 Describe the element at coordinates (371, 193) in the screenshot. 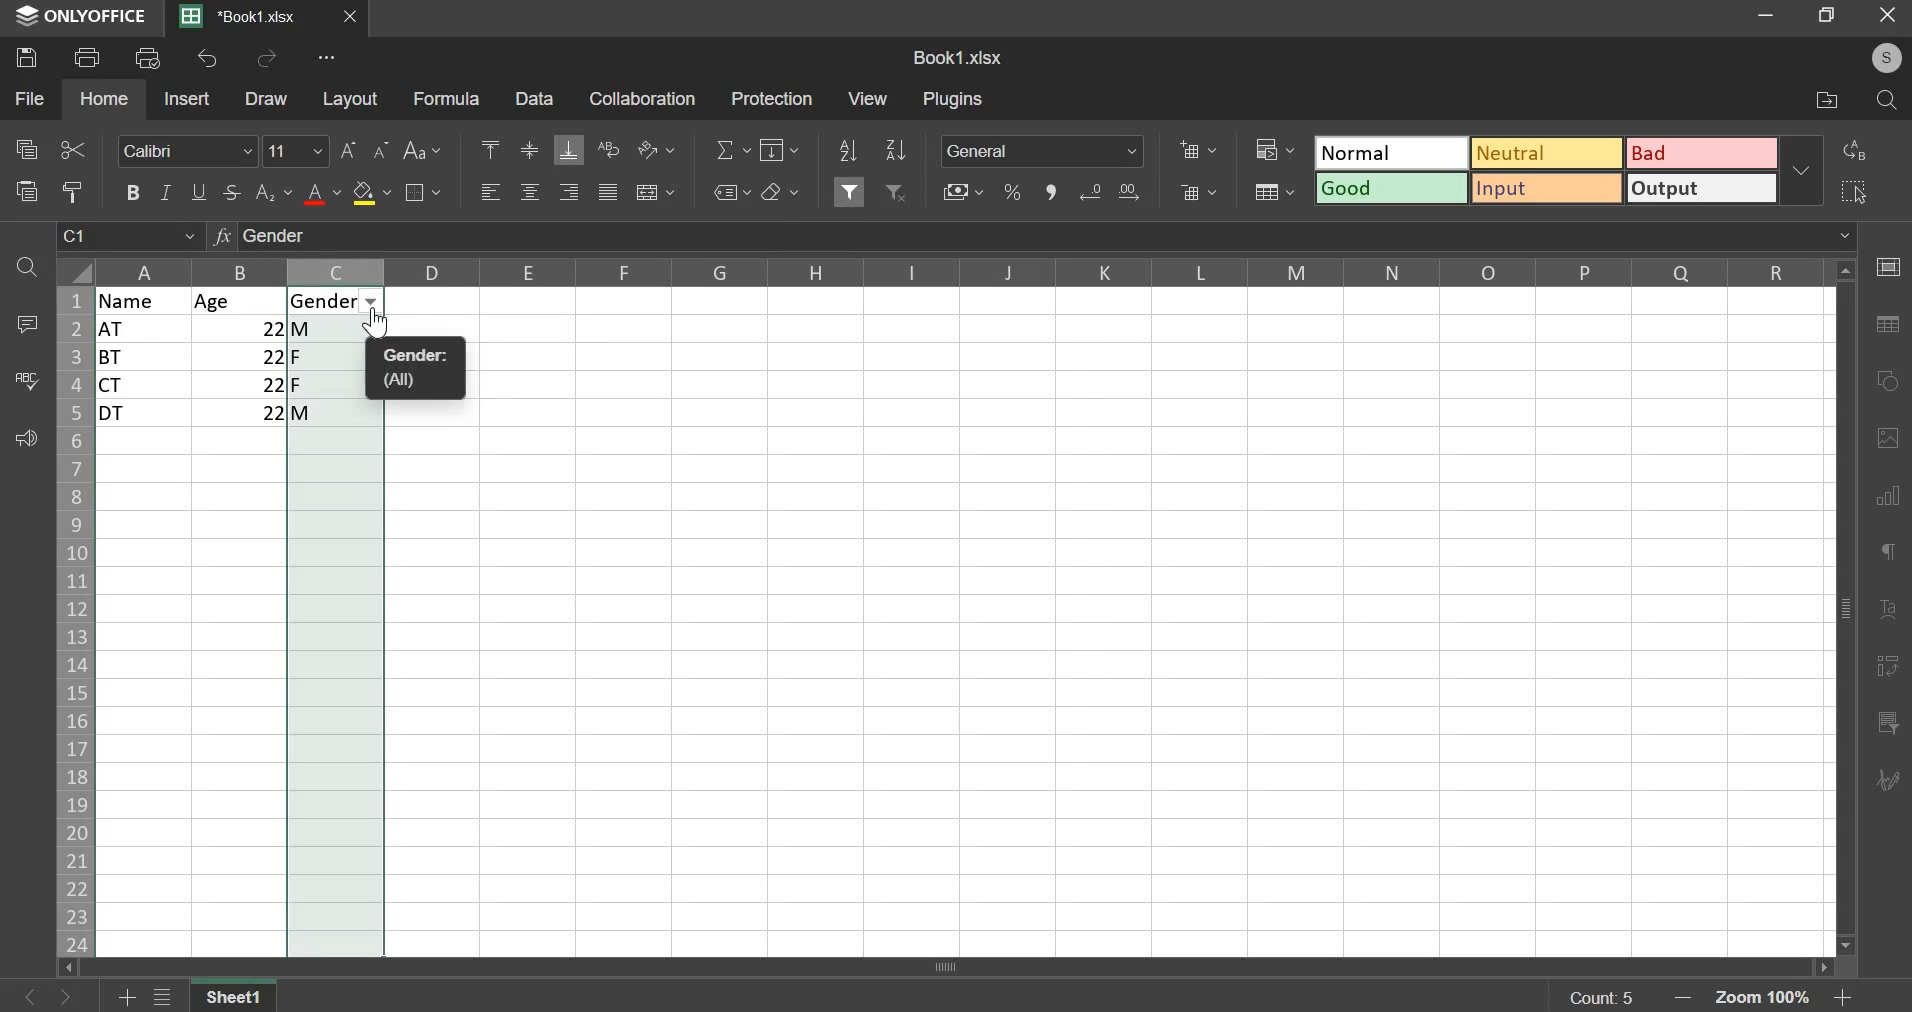

I see `background` at that location.